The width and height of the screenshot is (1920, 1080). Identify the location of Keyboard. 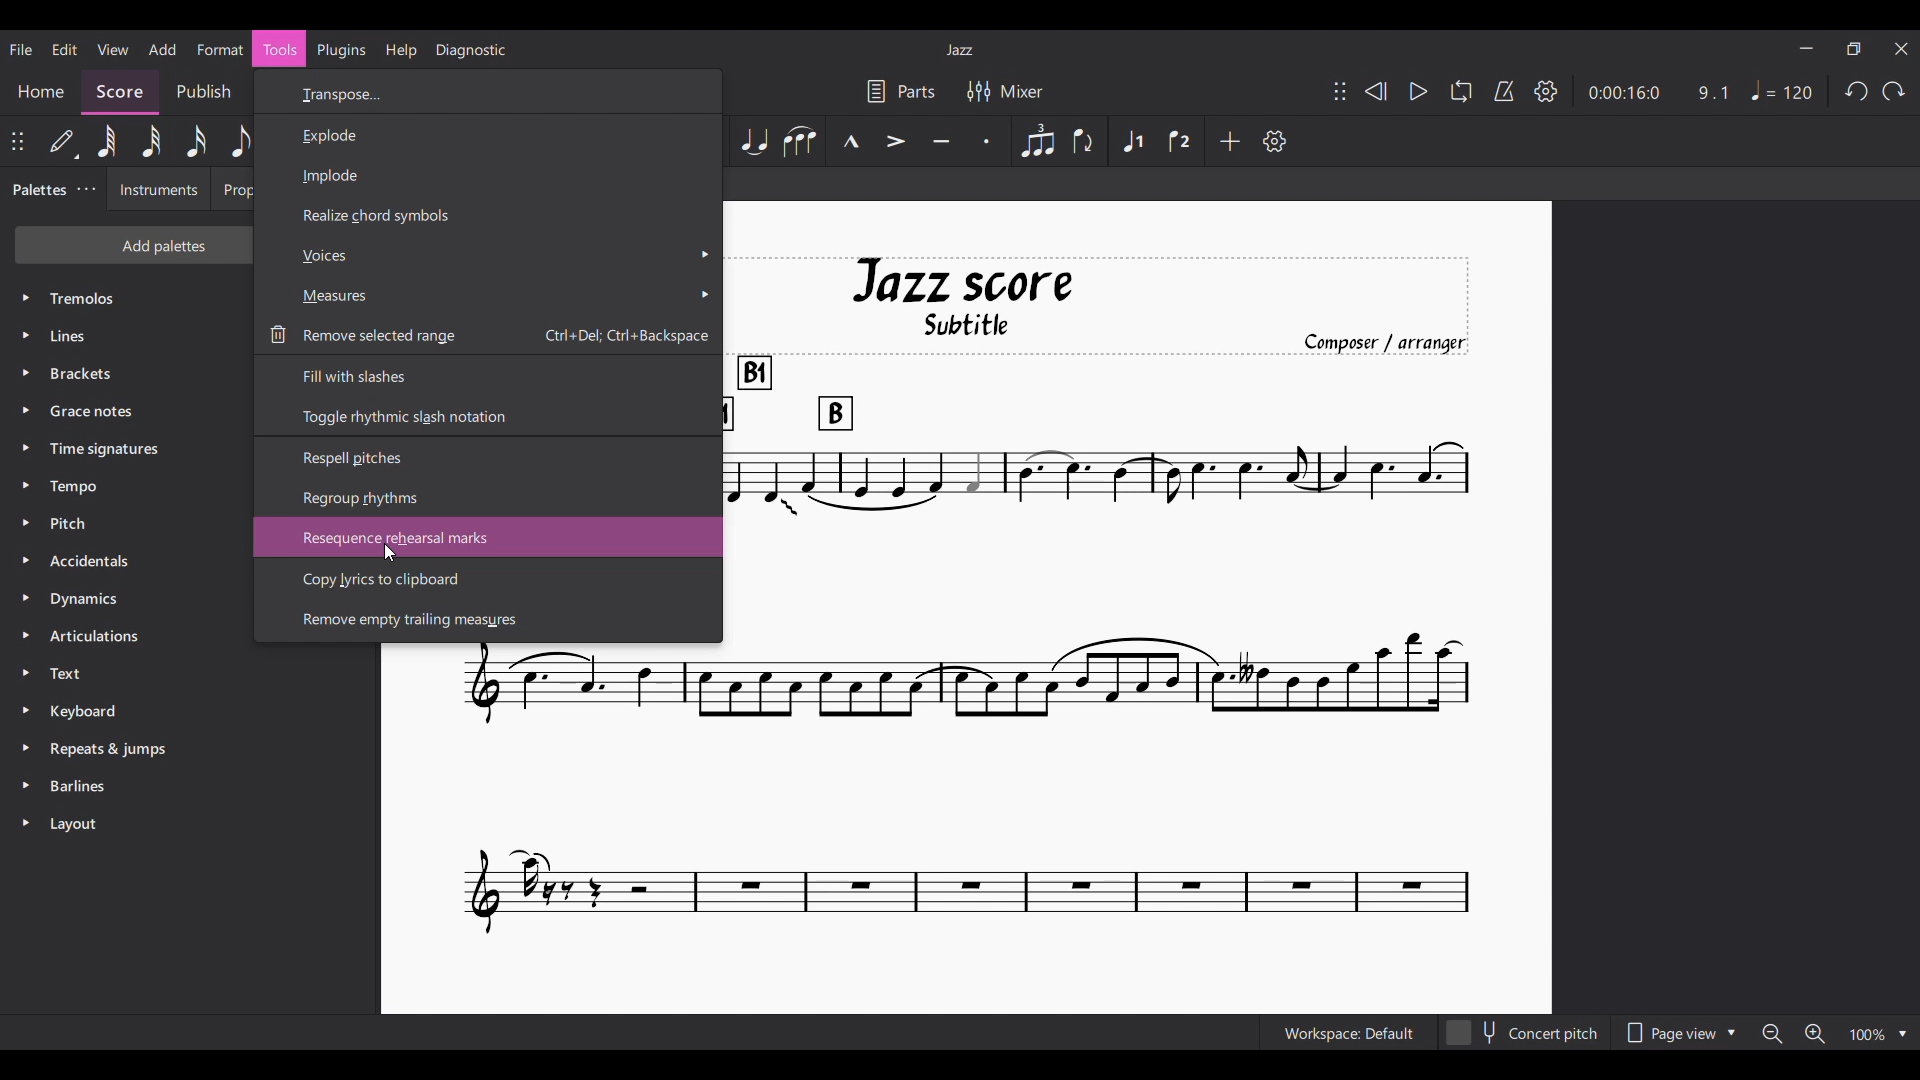
(191, 712).